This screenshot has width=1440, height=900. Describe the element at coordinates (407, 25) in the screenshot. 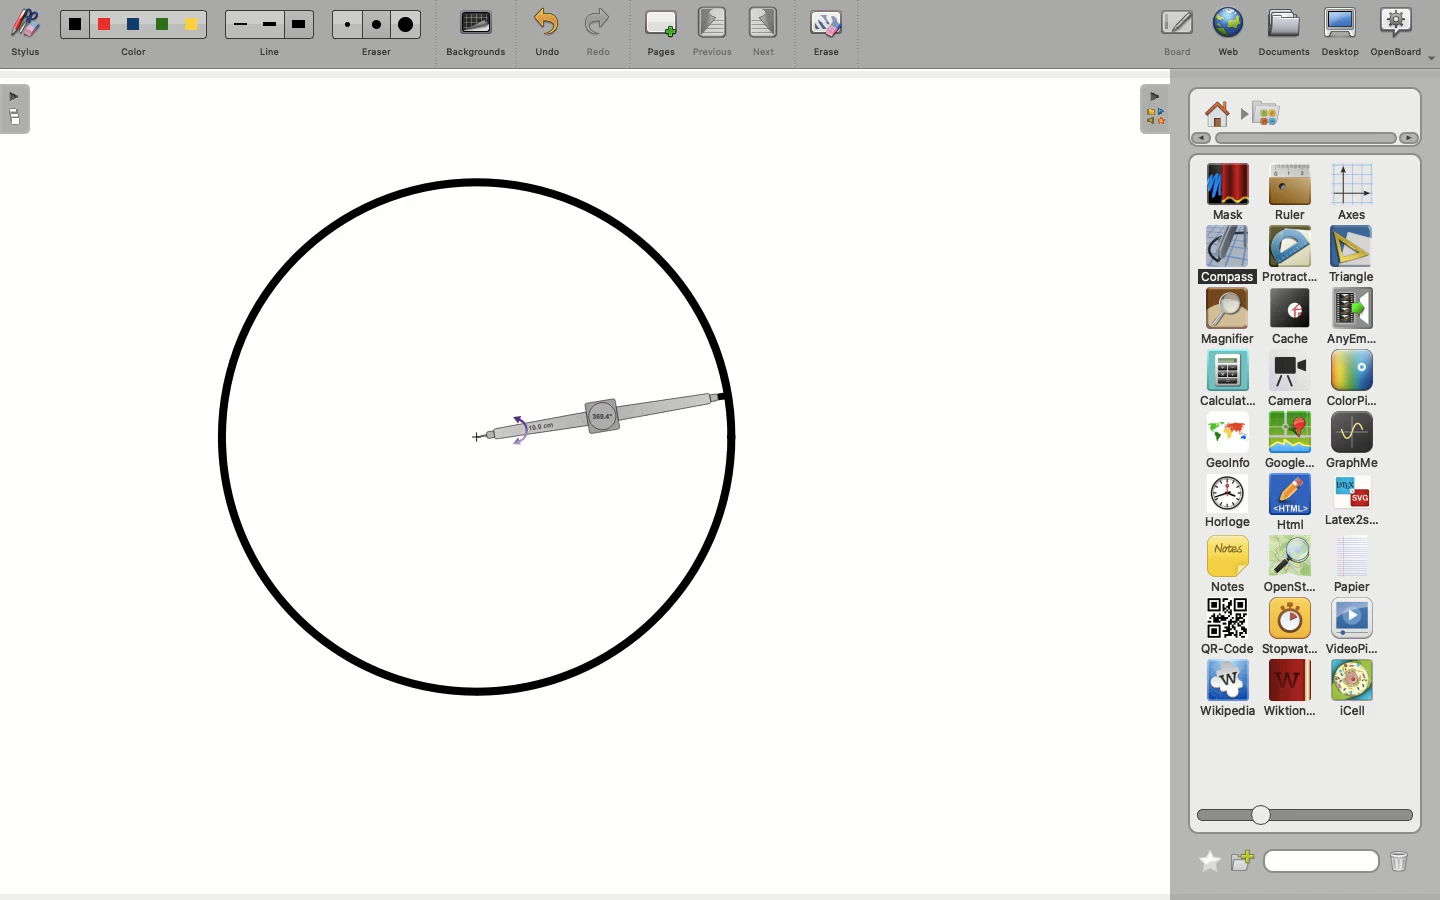

I see `eraser3` at that location.